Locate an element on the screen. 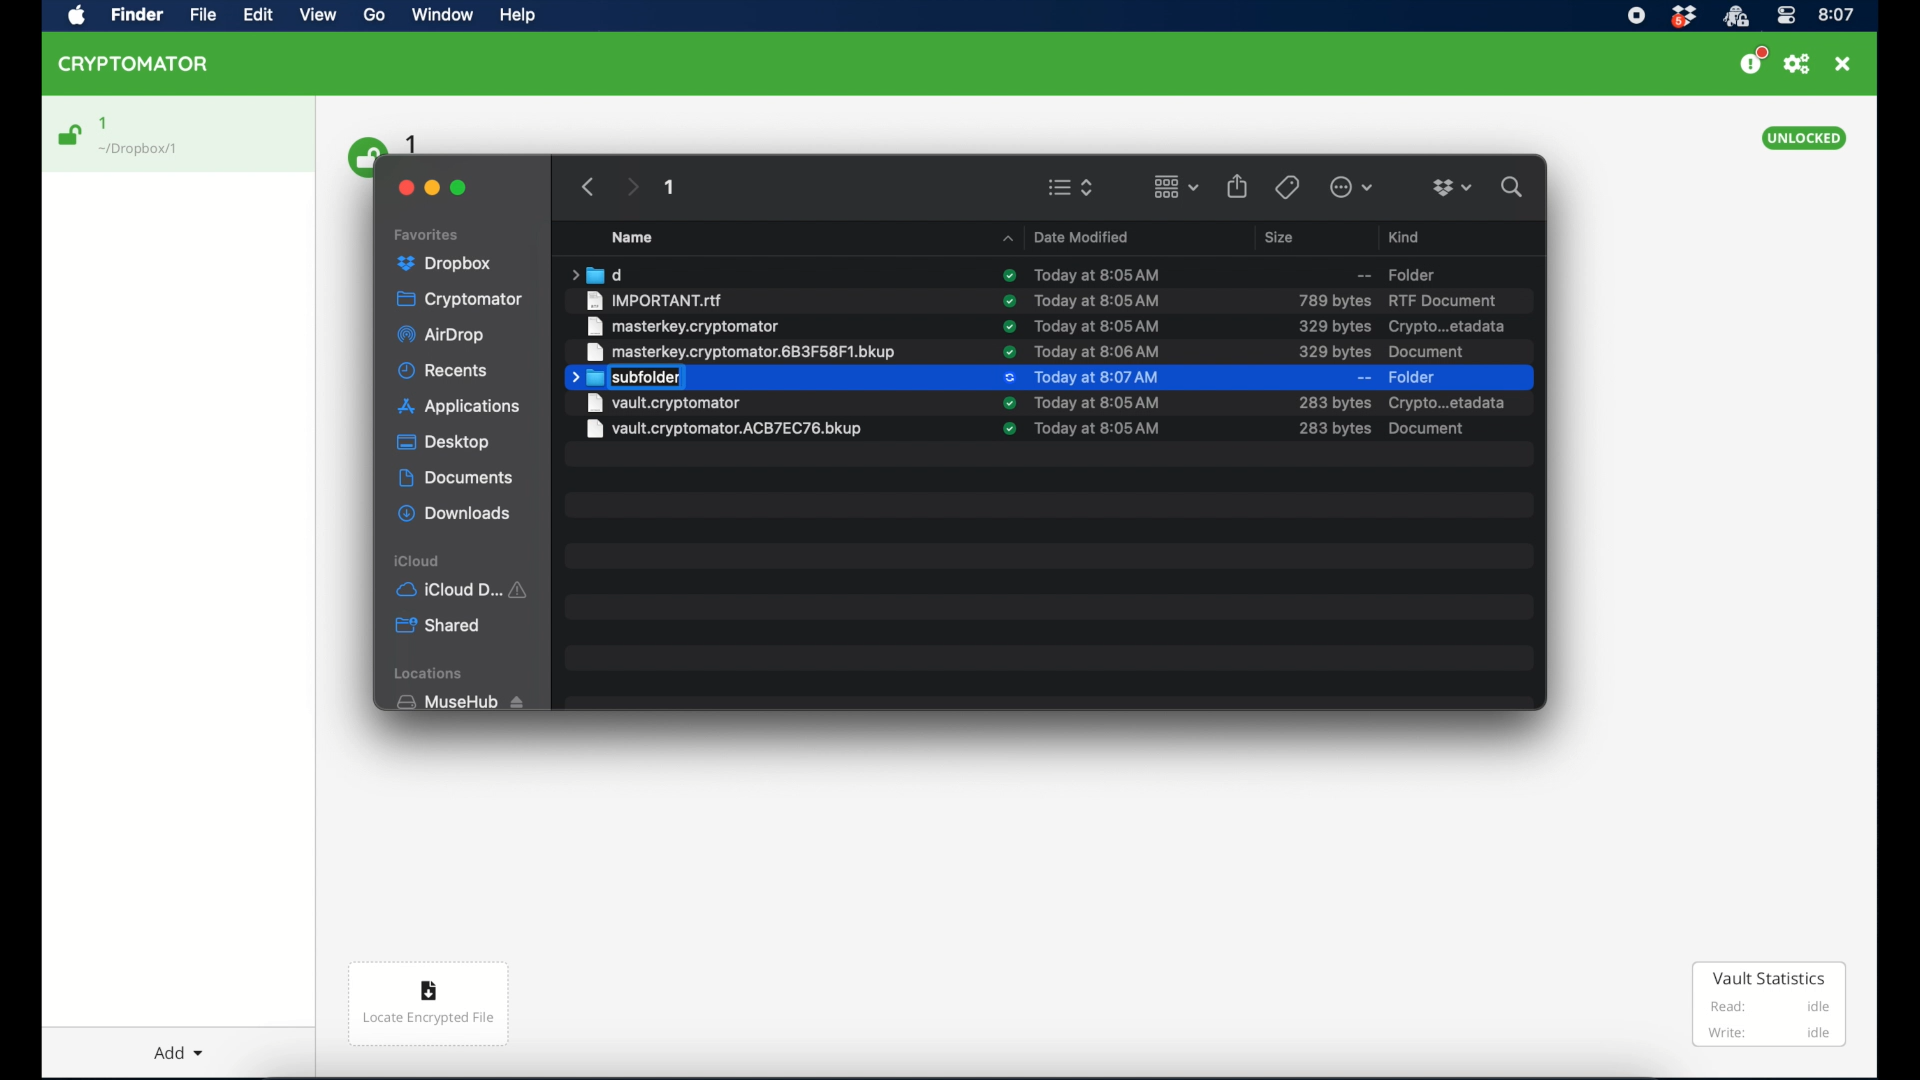 This screenshot has width=1920, height=1080. search is located at coordinates (1512, 184).